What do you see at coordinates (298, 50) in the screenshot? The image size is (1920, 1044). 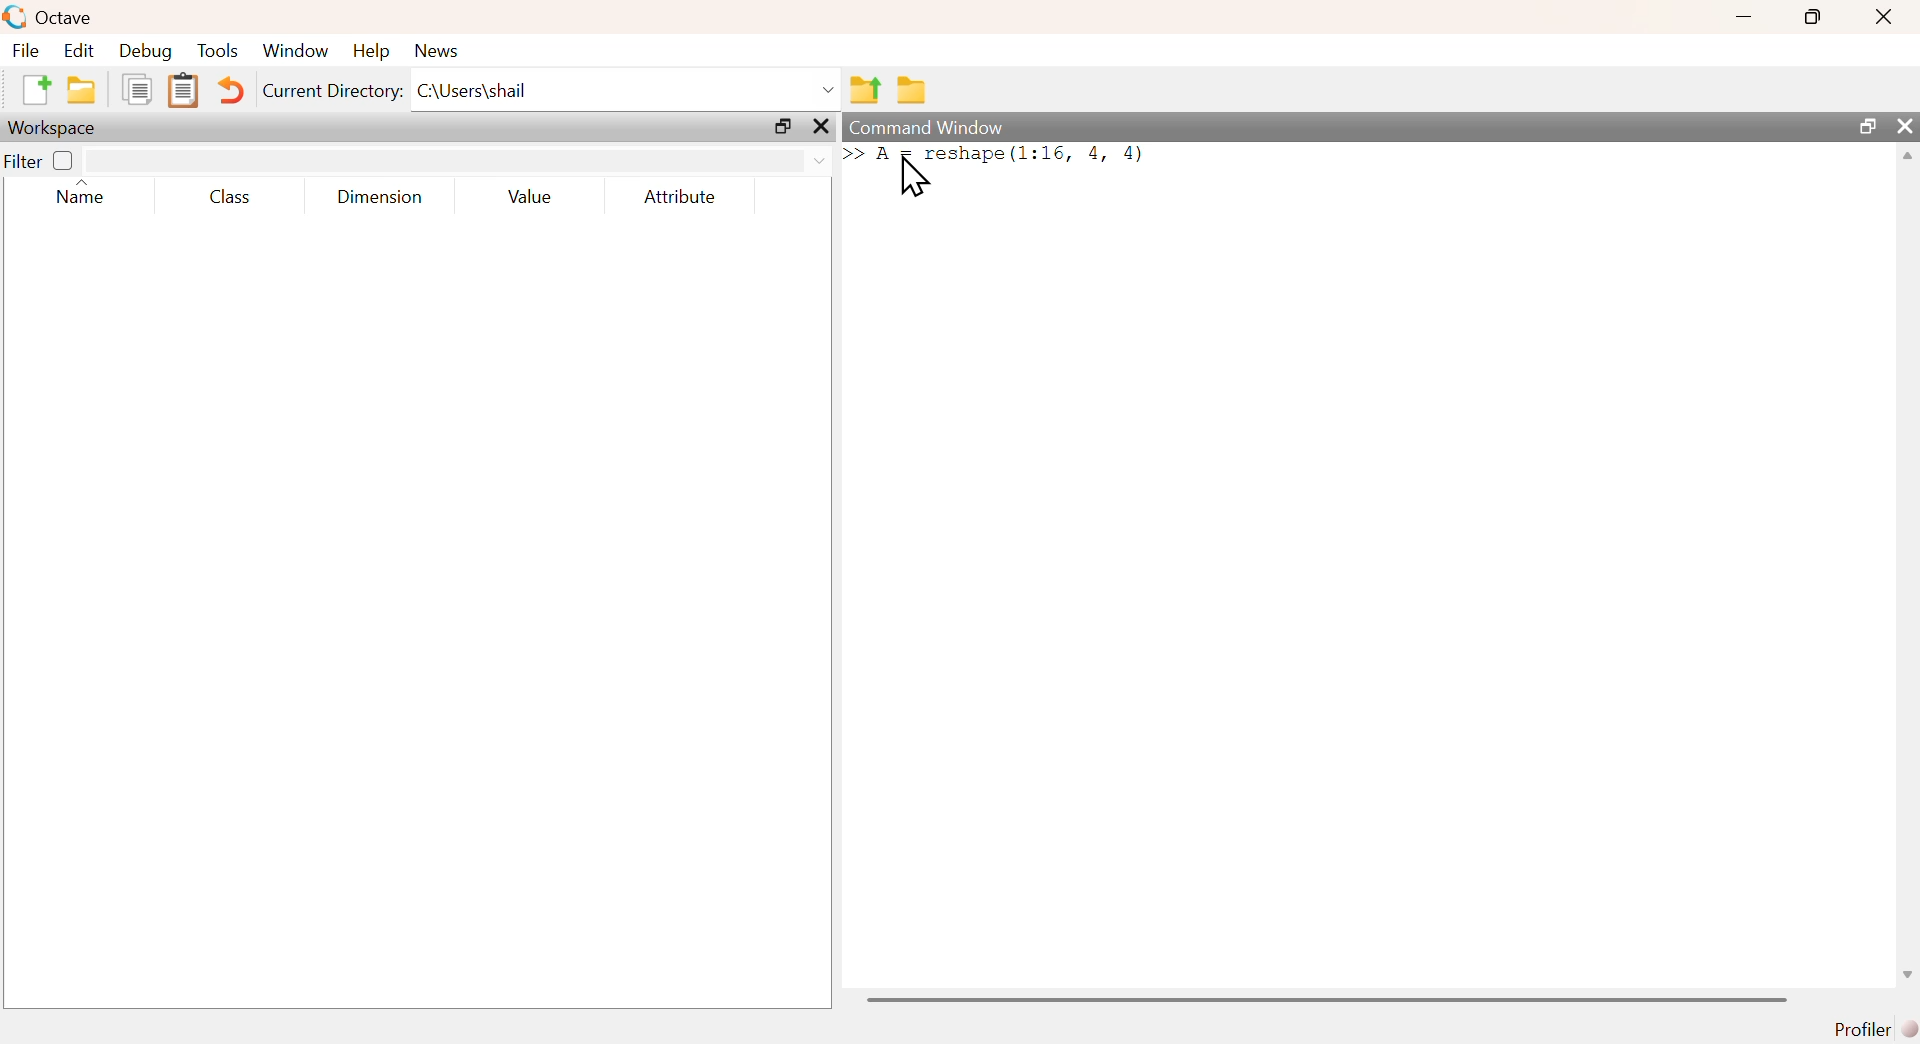 I see `window` at bounding box center [298, 50].